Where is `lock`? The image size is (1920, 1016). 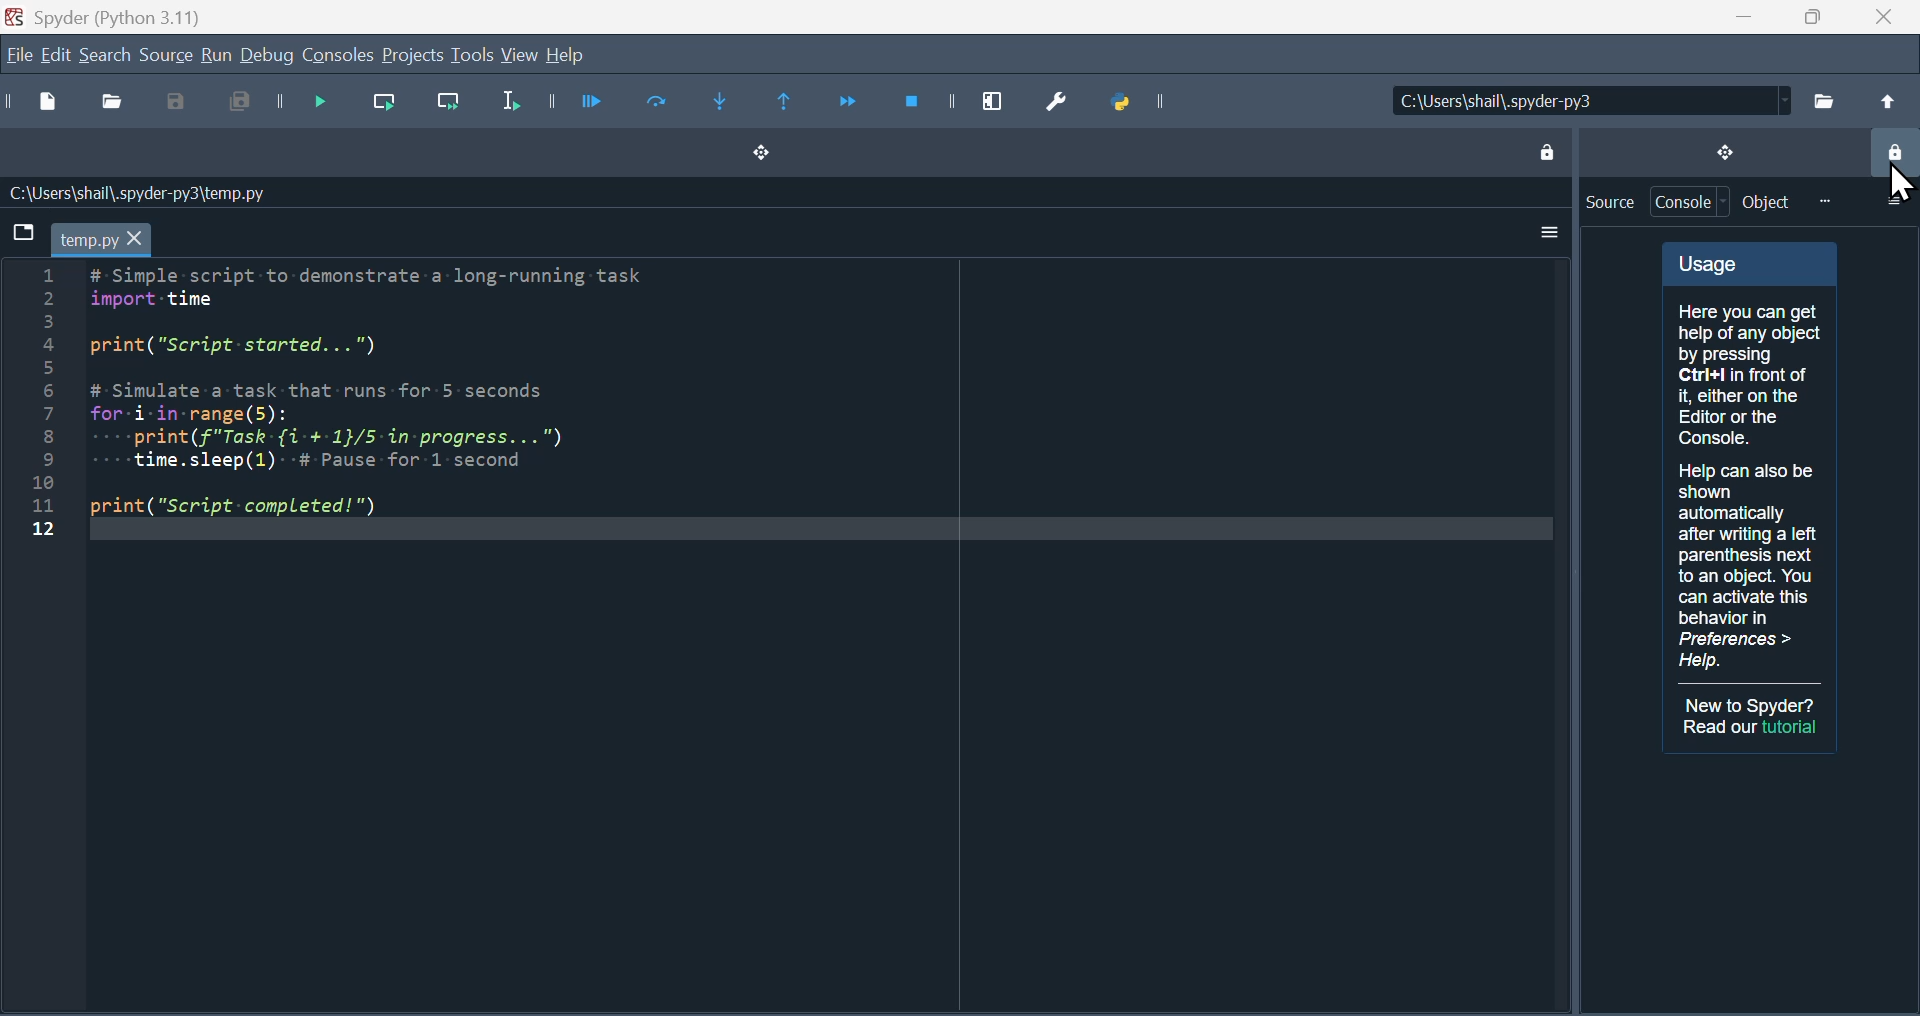
lock is located at coordinates (1893, 155).